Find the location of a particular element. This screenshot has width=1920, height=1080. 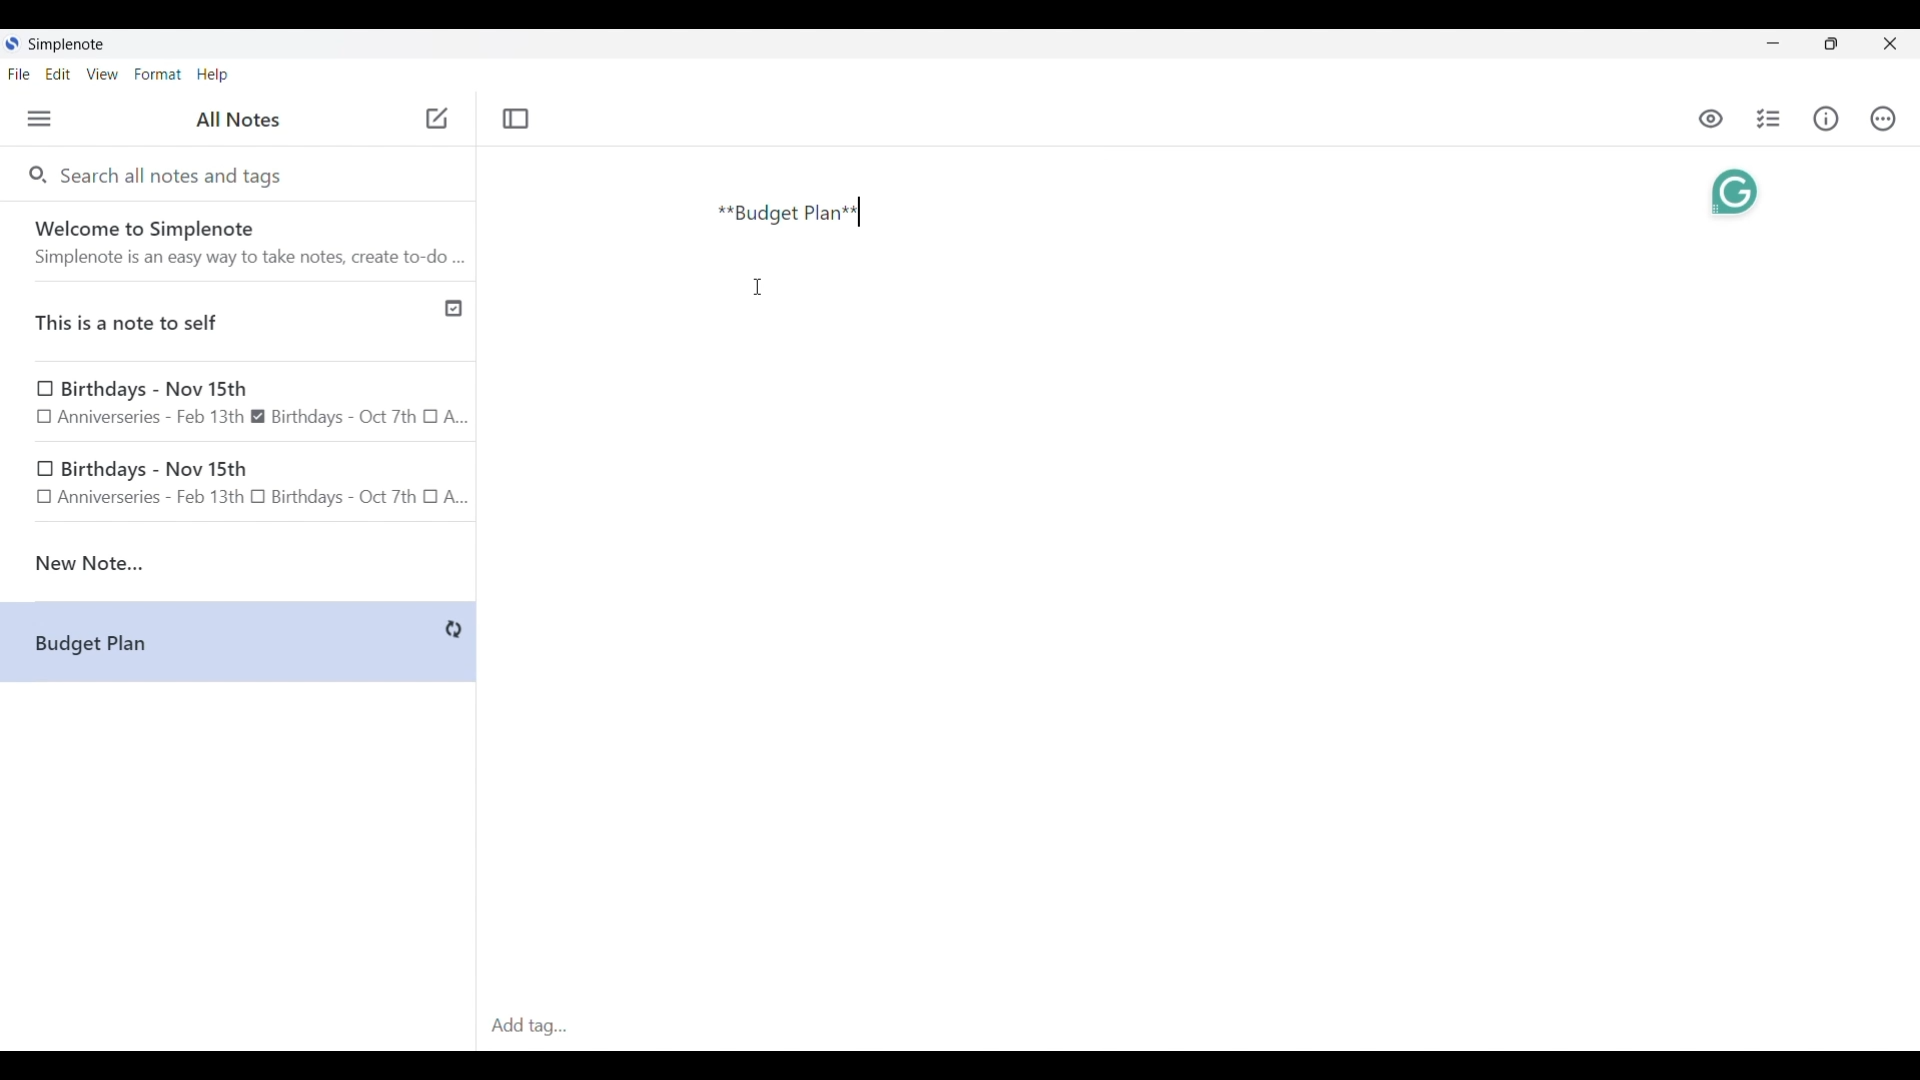

Info is located at coordinates (1826, 118).